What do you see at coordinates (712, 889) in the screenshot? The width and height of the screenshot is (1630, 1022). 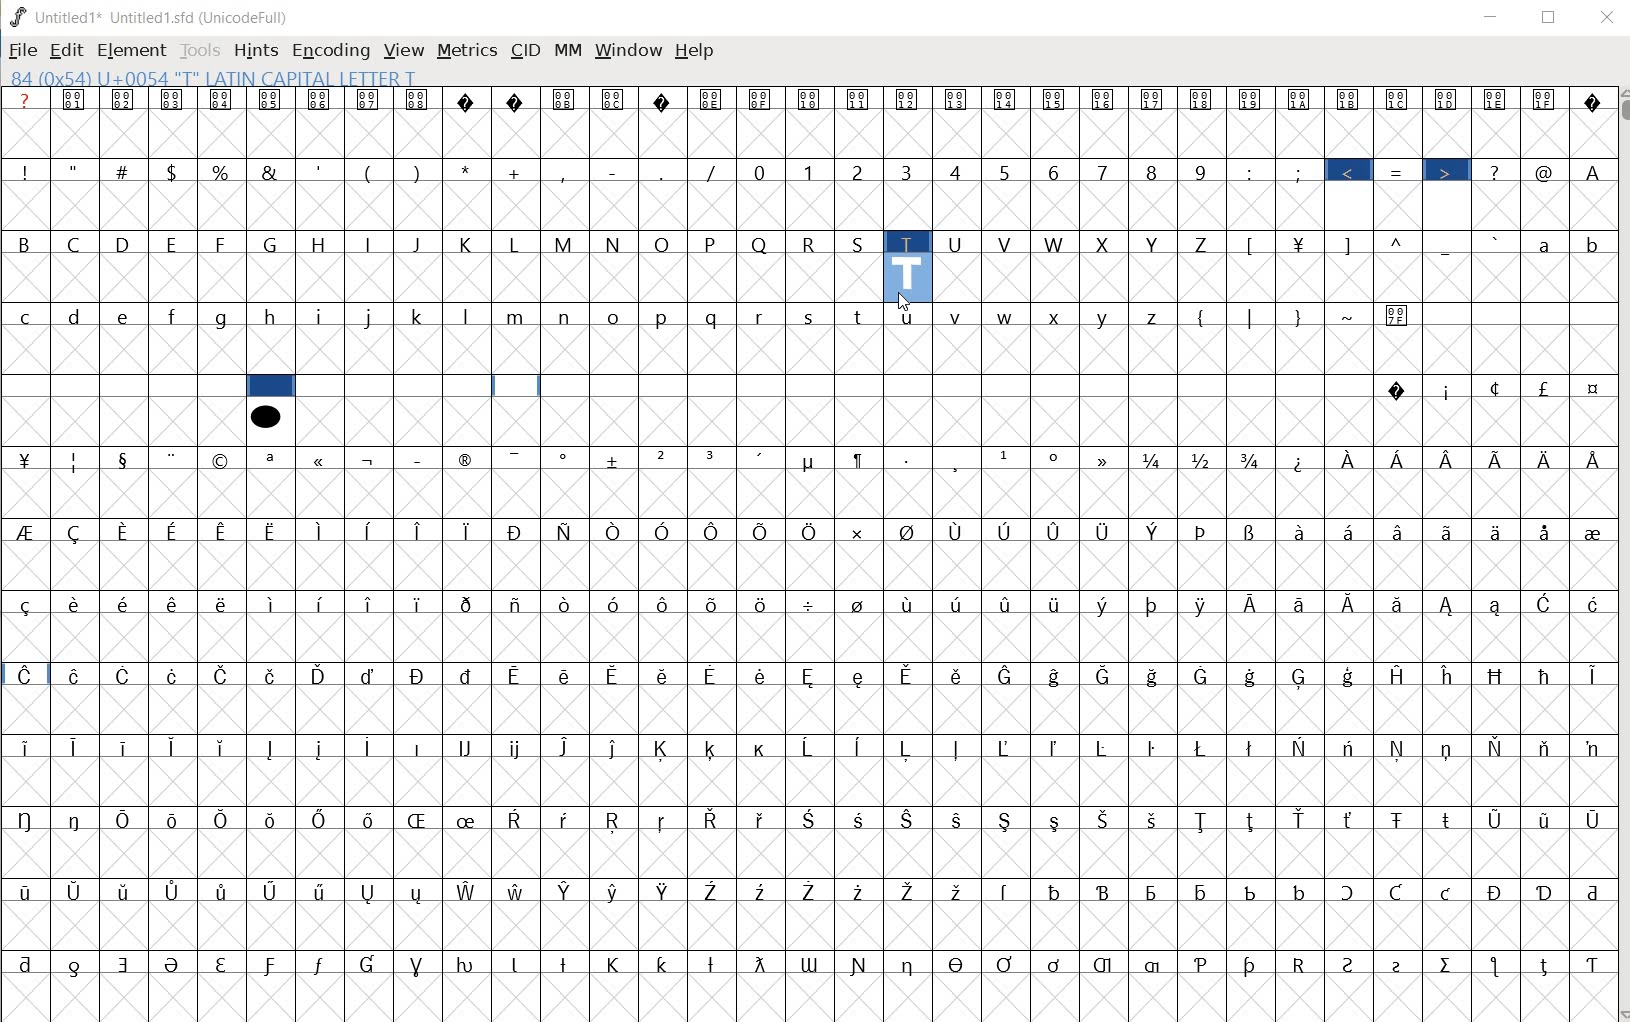 I see `Symbol` at bounding box center [712, 889].